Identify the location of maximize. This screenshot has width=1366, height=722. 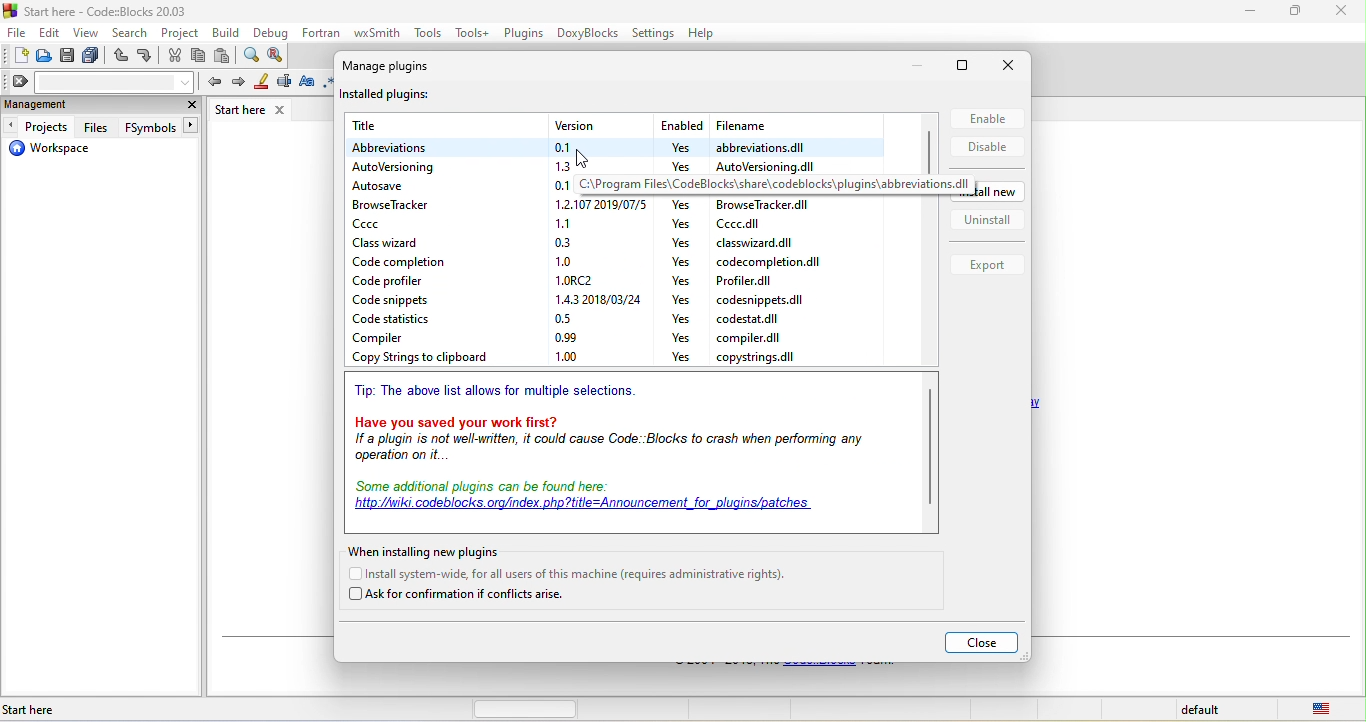
(964, 67).